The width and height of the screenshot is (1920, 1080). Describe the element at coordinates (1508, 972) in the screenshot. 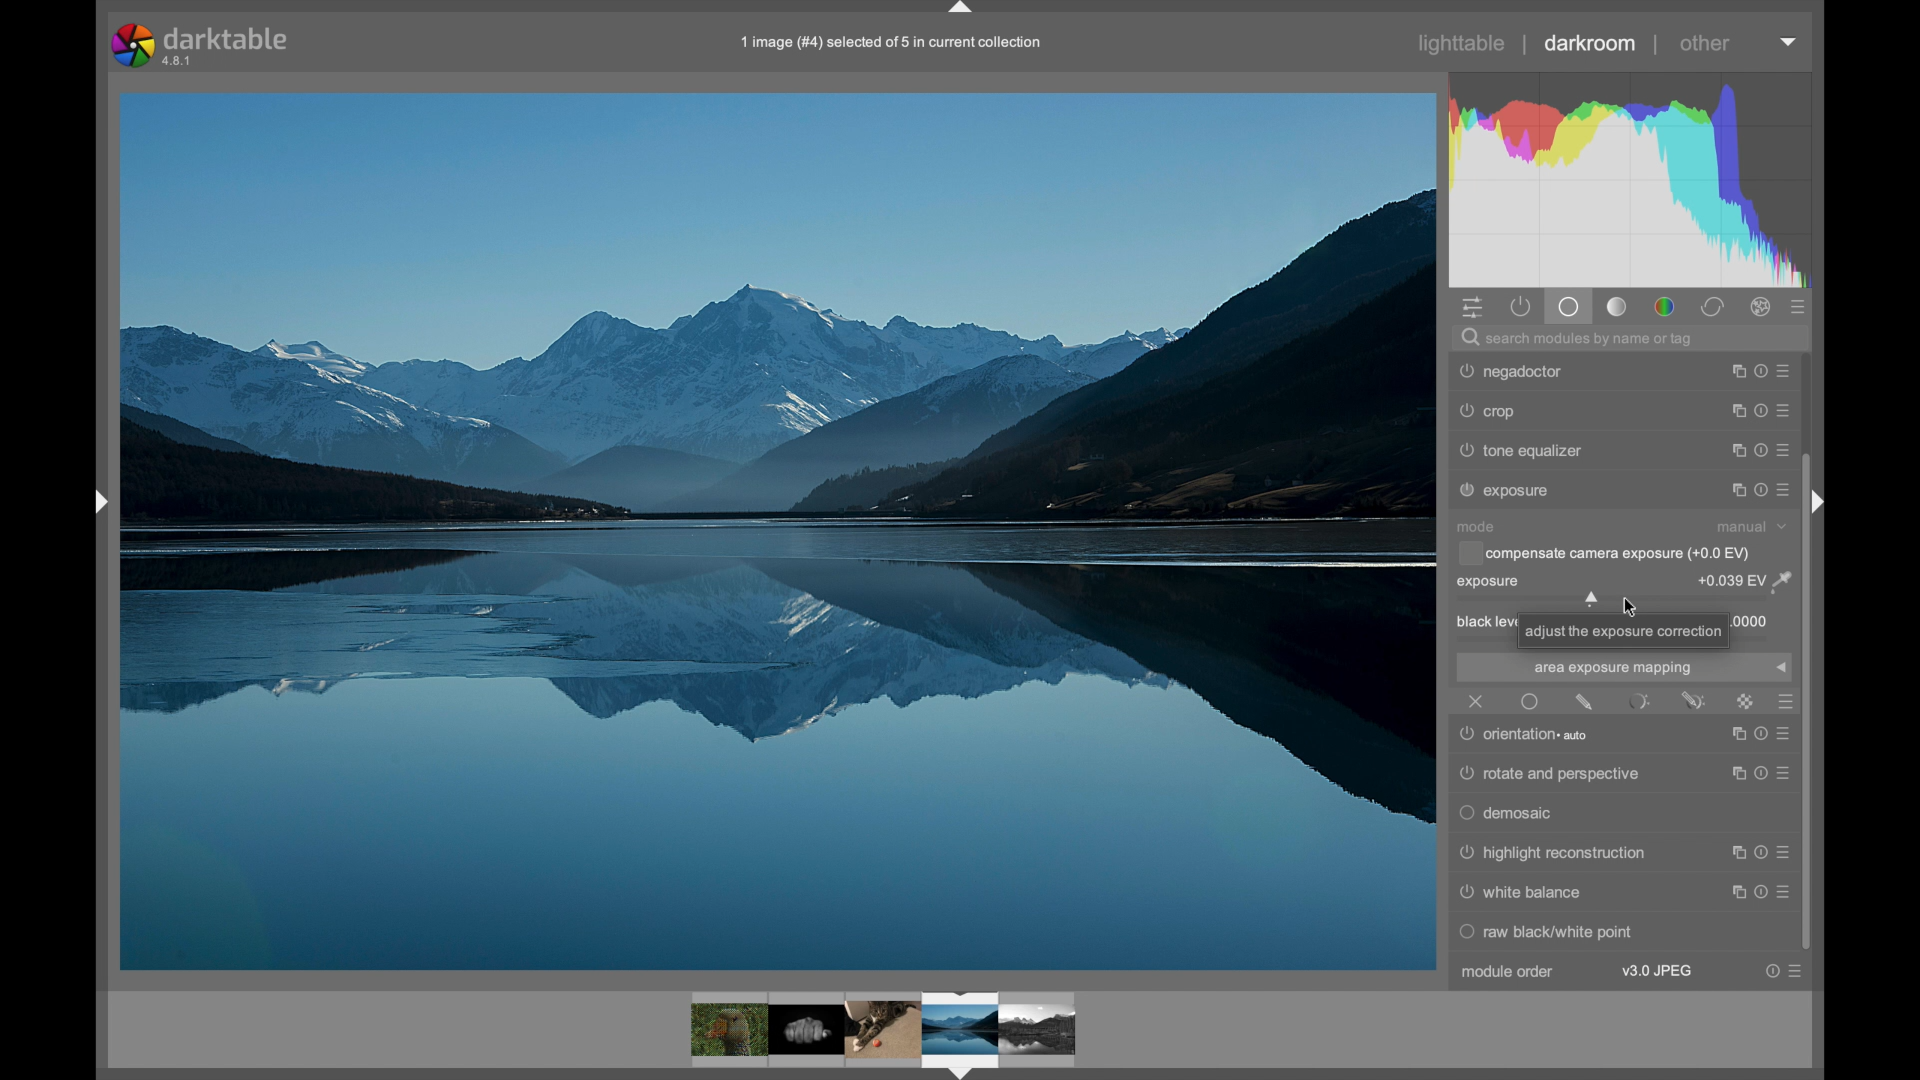

I see `module order` at that location.